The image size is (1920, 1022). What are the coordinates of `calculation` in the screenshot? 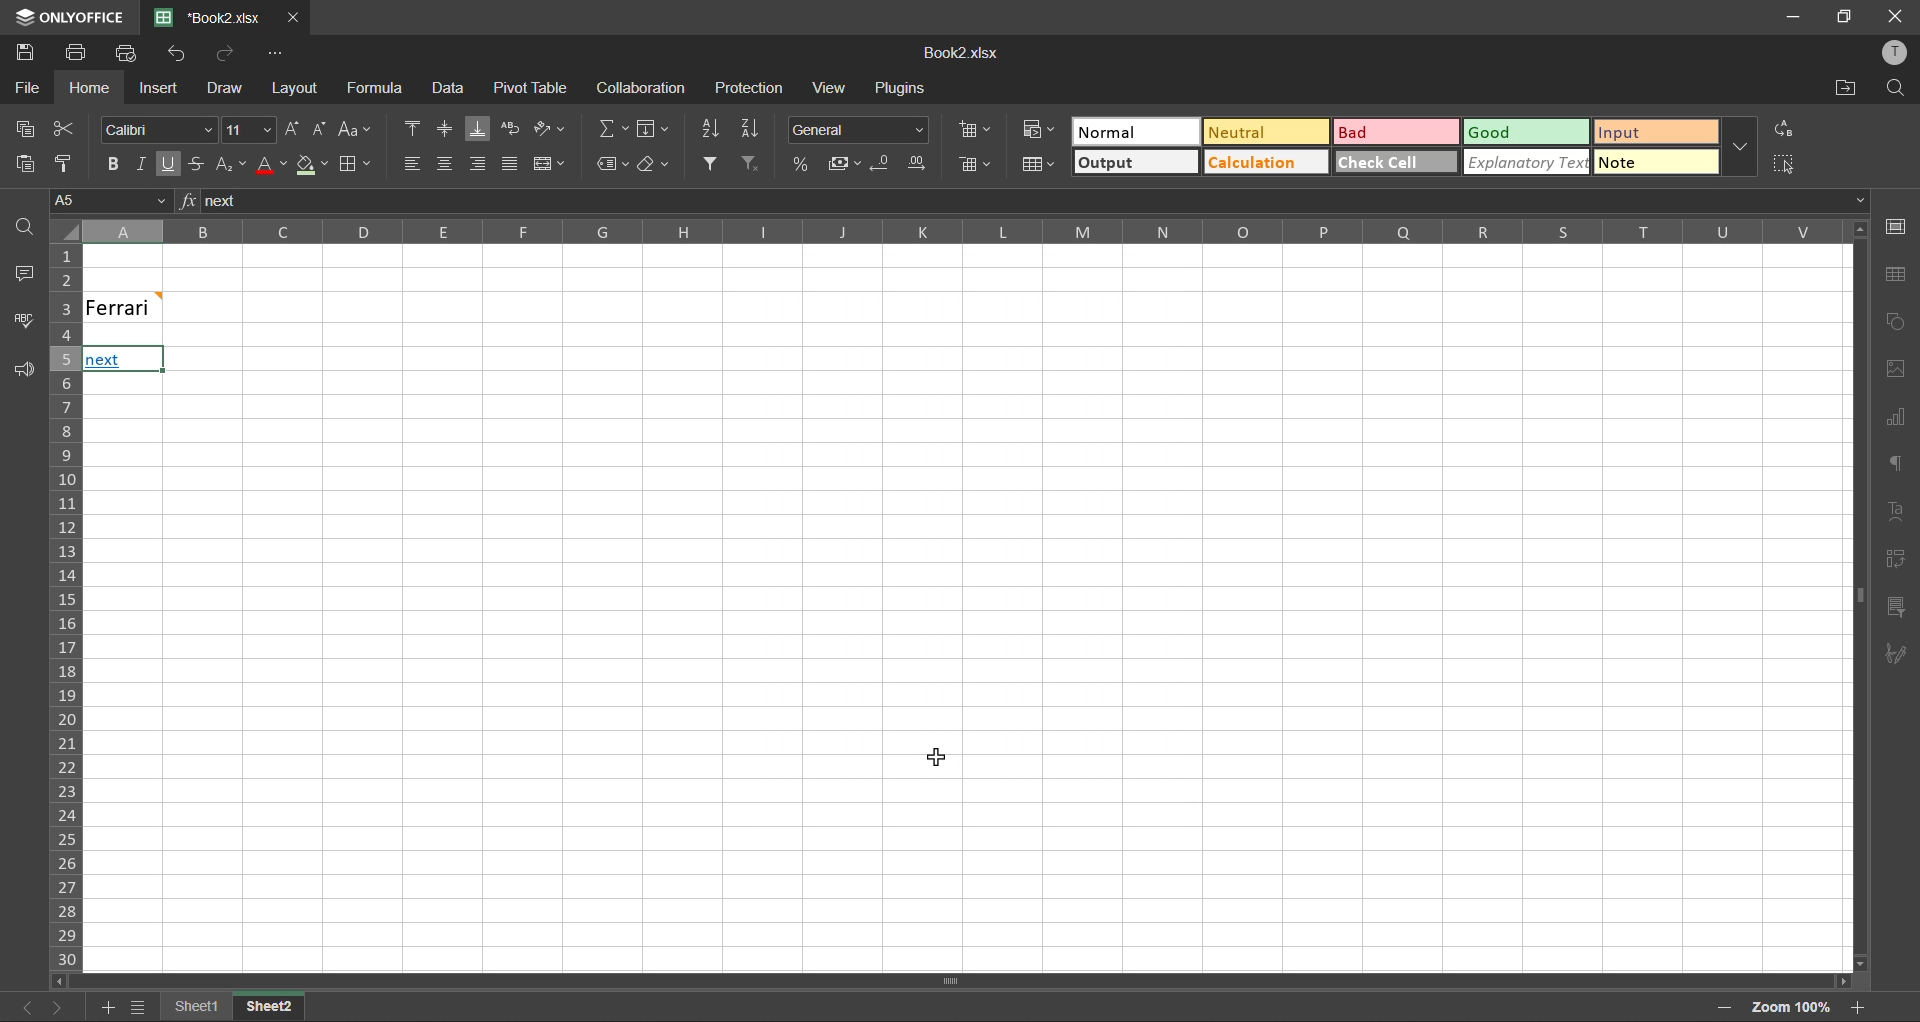 It's located at (1250, 164).